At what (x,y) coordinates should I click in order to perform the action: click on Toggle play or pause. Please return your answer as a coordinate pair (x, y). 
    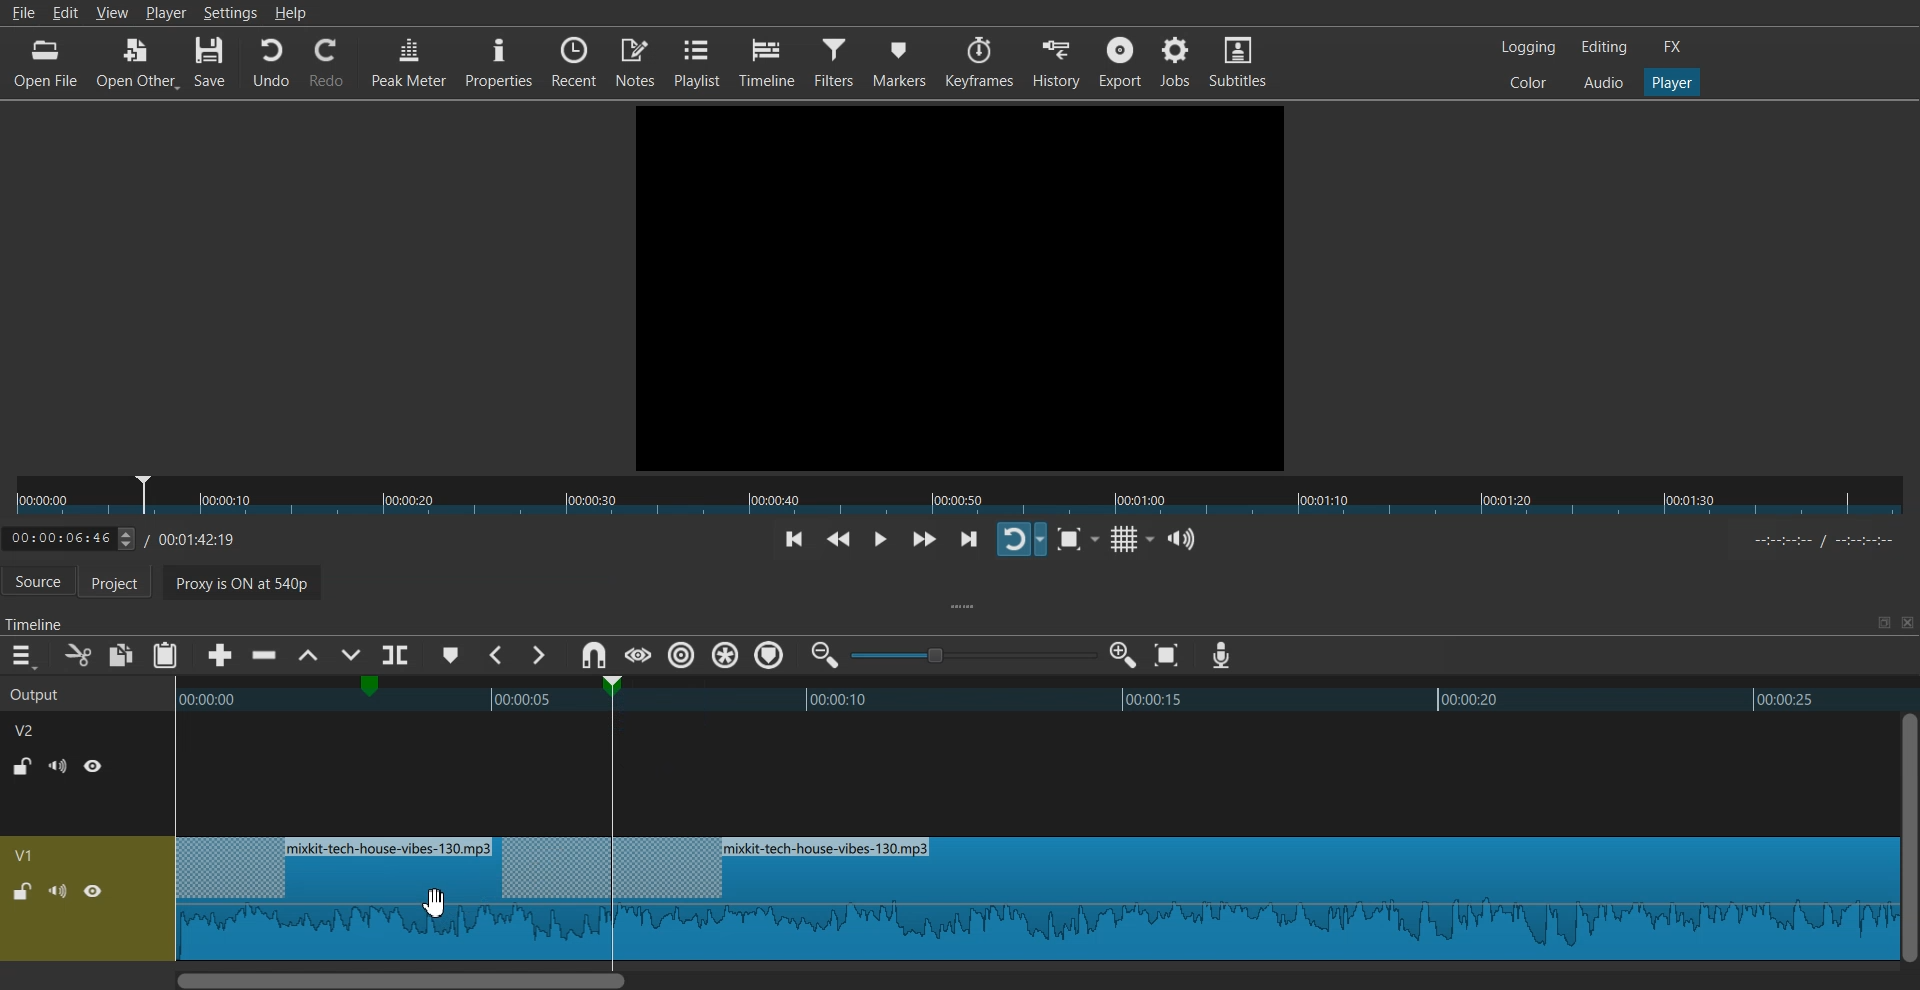
    Looking at the image, I should click on (879, 540).